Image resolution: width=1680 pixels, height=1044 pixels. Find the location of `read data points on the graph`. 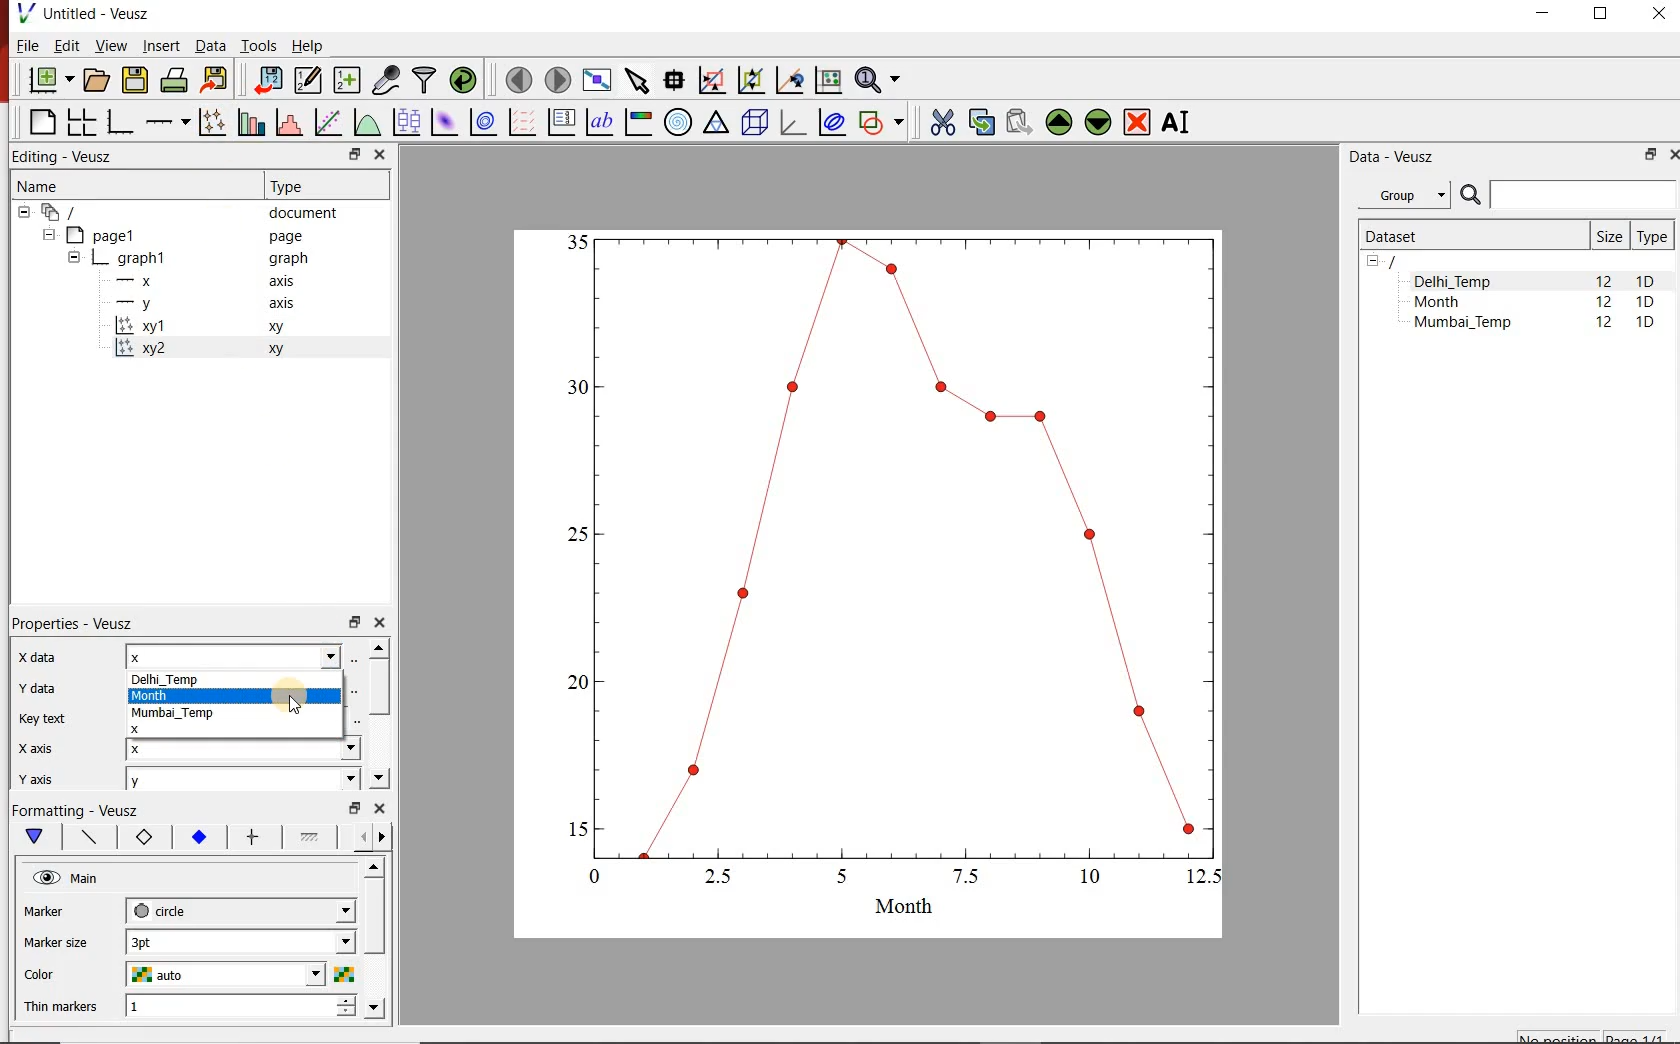

read data points on the graph is located at coordinates (674, 80).